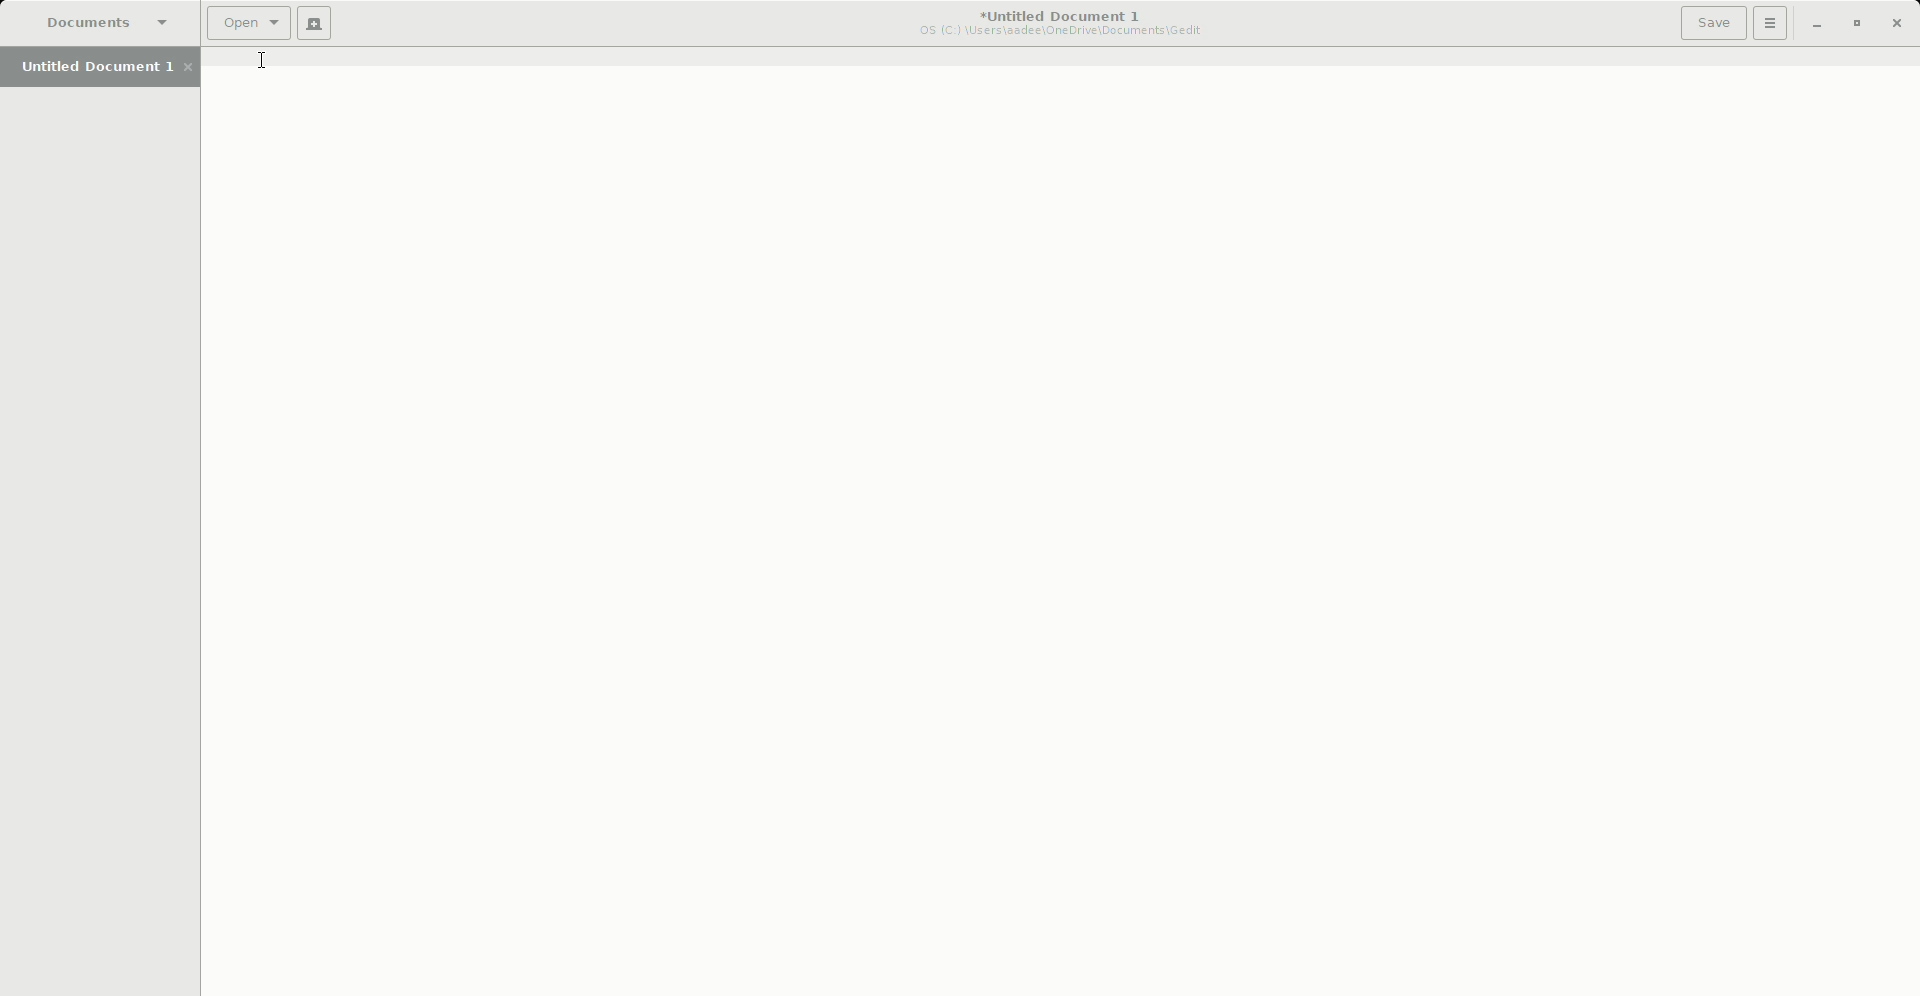 The height and width of the screenshot is (996, 1920). Describe the element at coordinates (1816, 25) in the screenshot. I see `Minimize` at that location.